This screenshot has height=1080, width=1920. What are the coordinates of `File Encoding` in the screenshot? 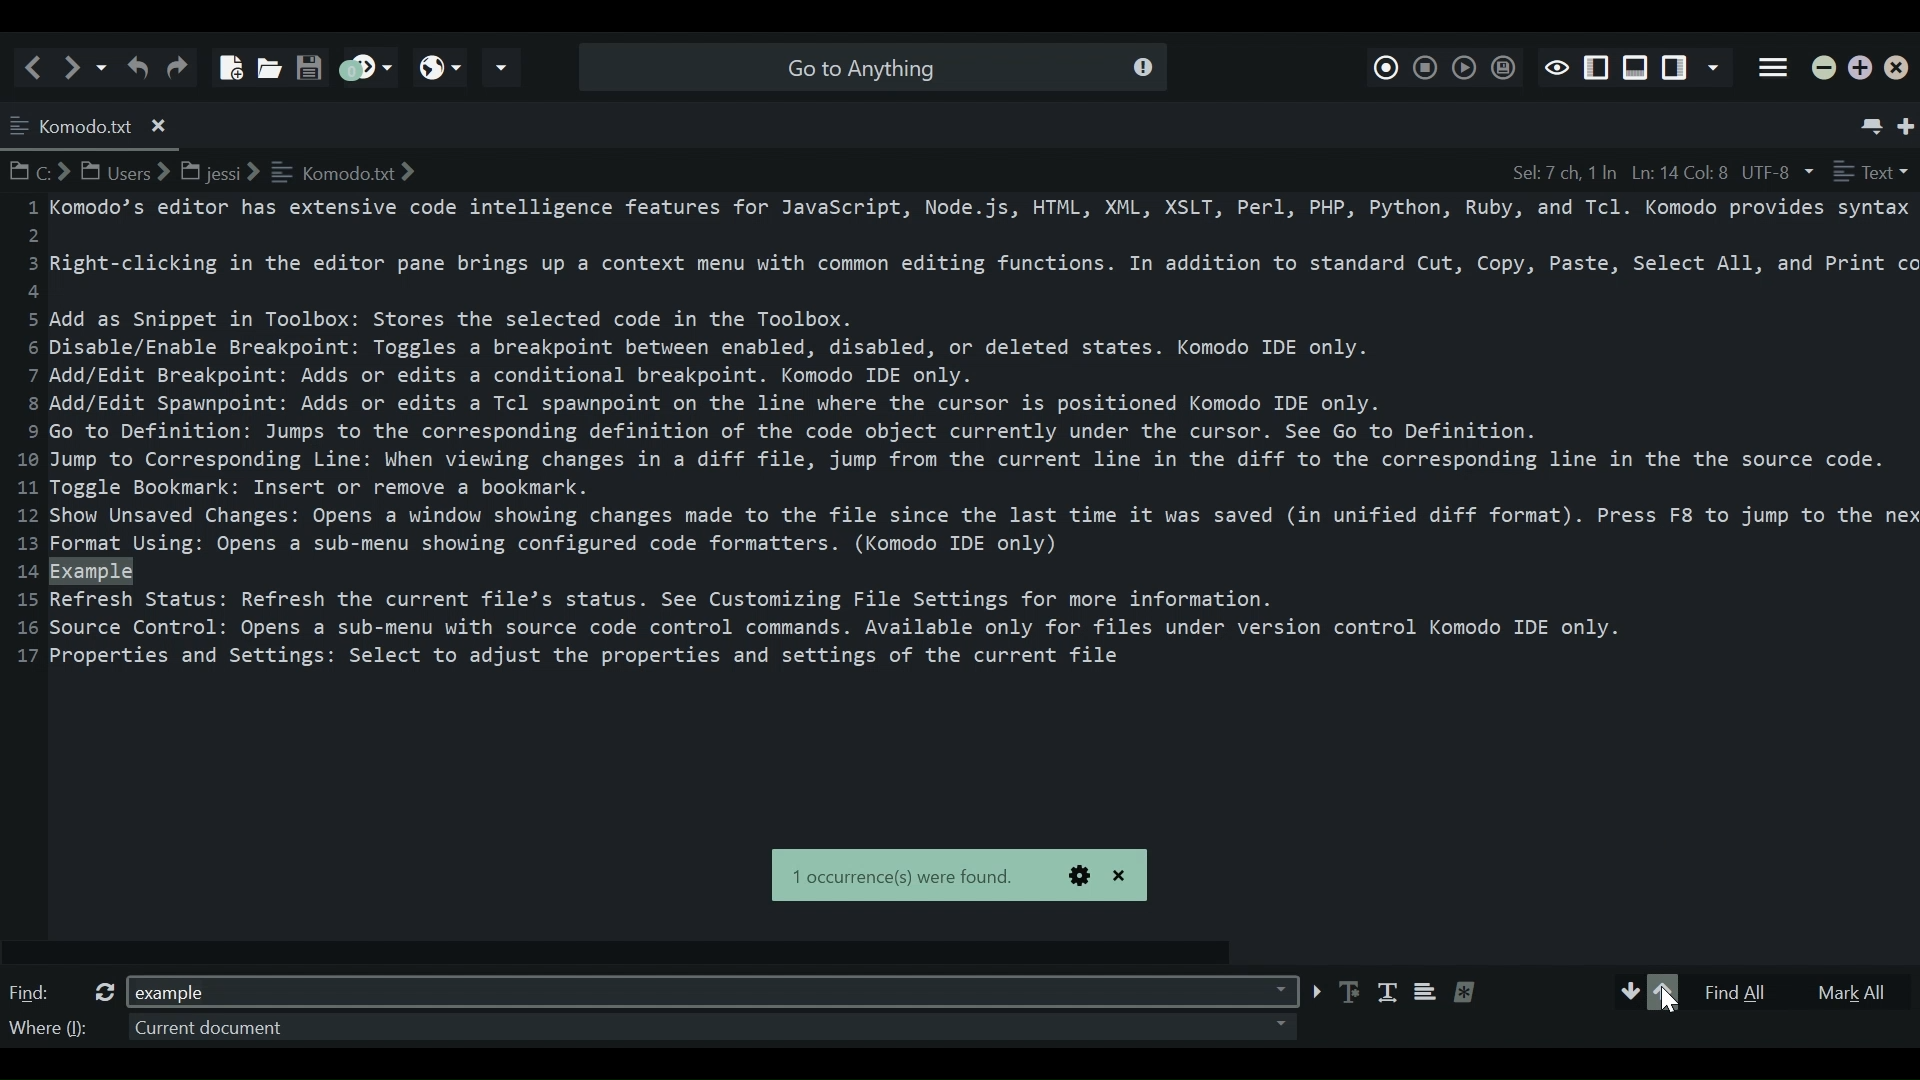 It's located at (1779, 172).